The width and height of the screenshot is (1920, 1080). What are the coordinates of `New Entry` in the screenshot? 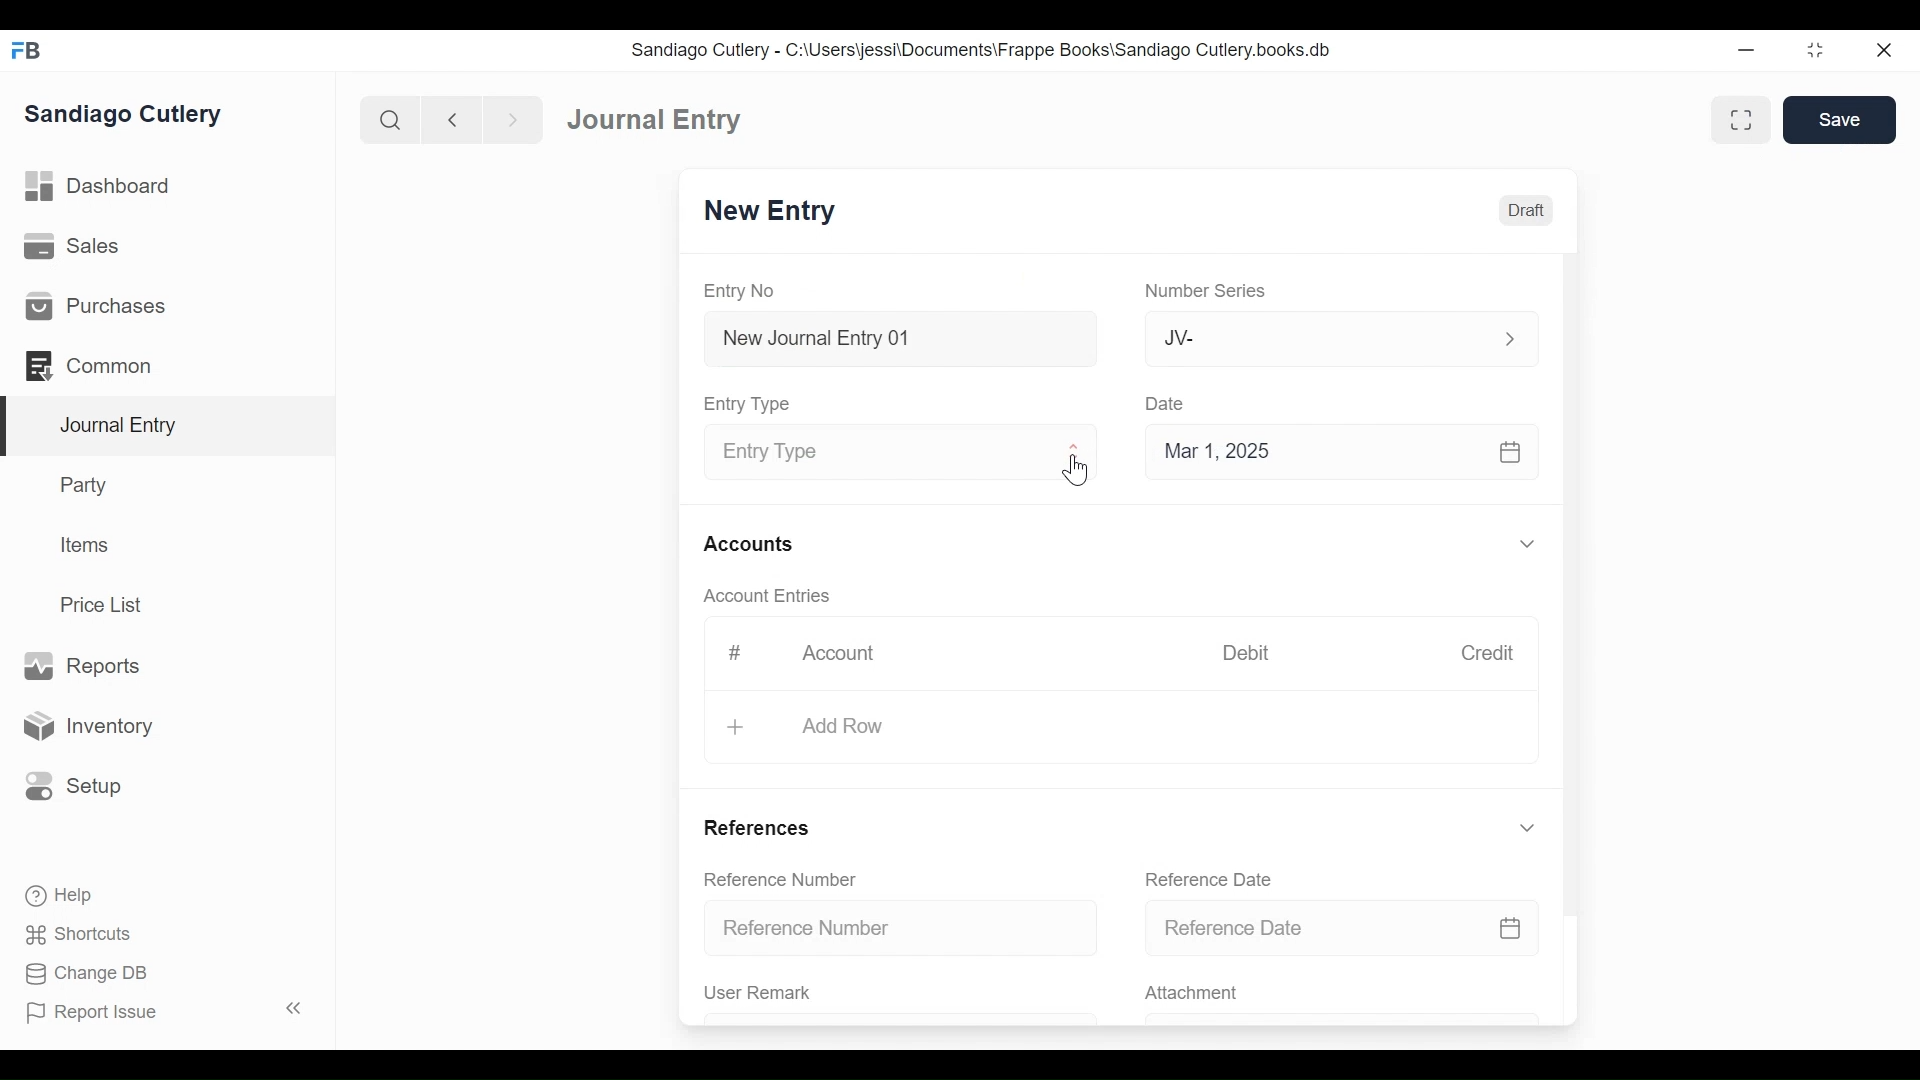 It's located at (772, 212).